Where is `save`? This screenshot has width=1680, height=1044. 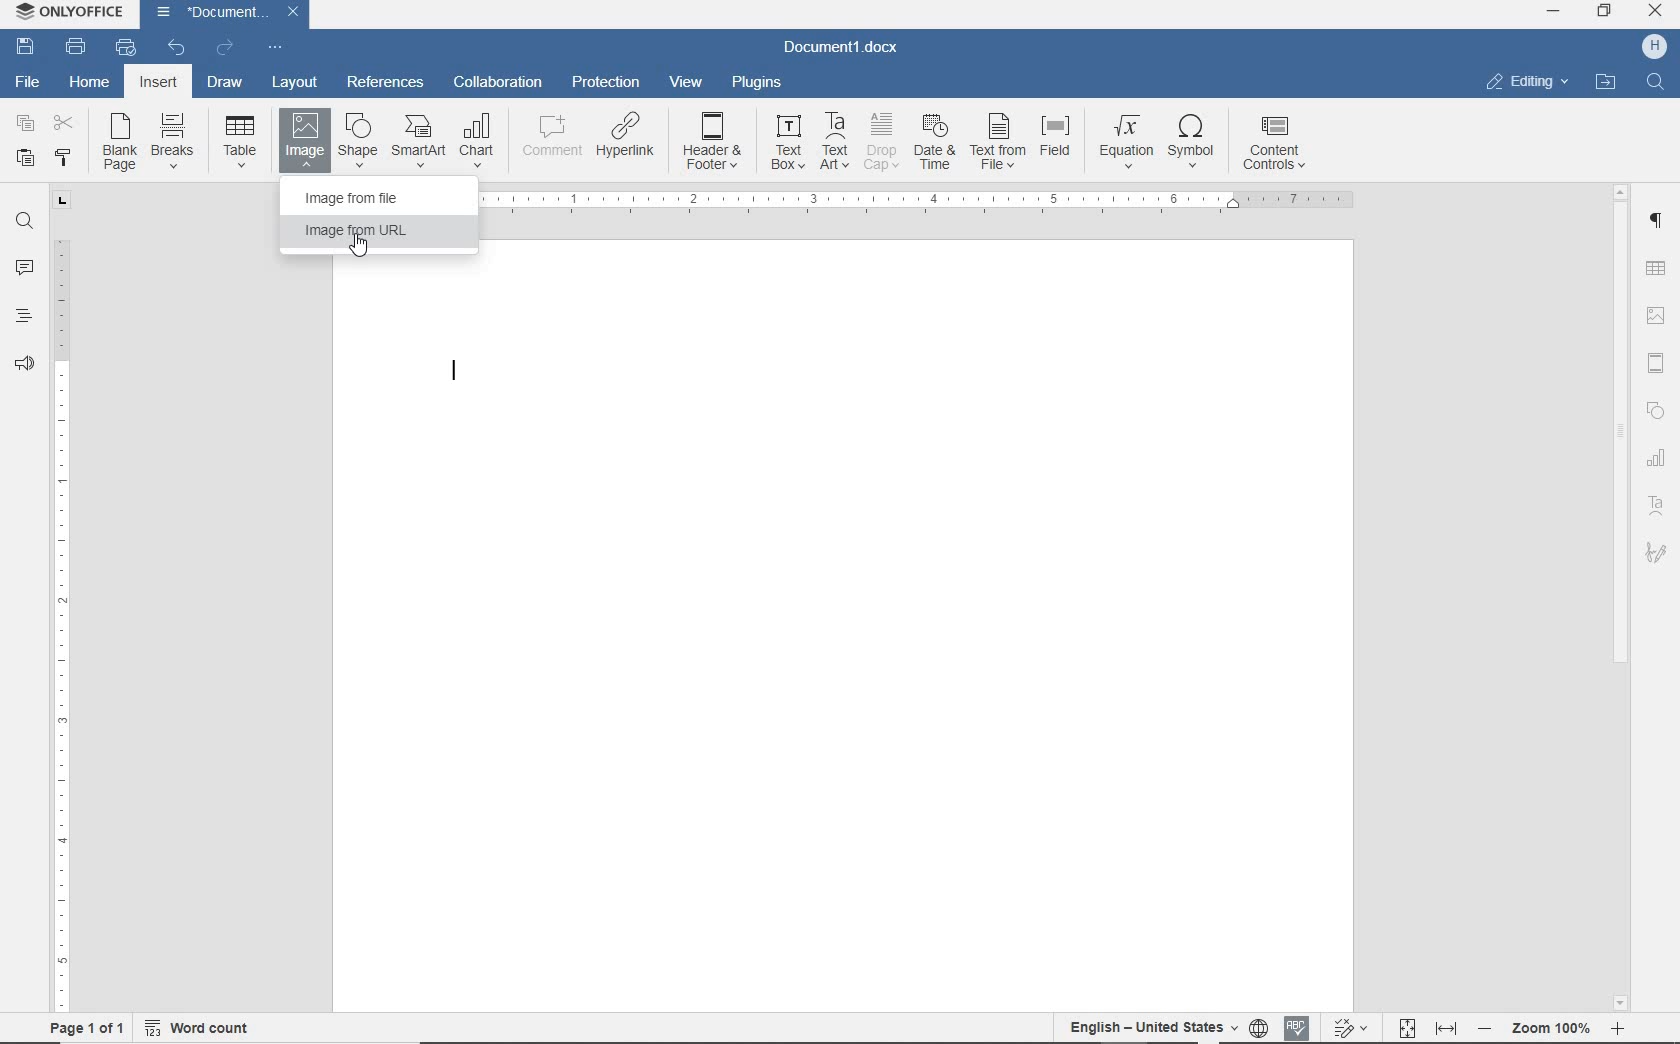 save is located at coordinates (24, 48).